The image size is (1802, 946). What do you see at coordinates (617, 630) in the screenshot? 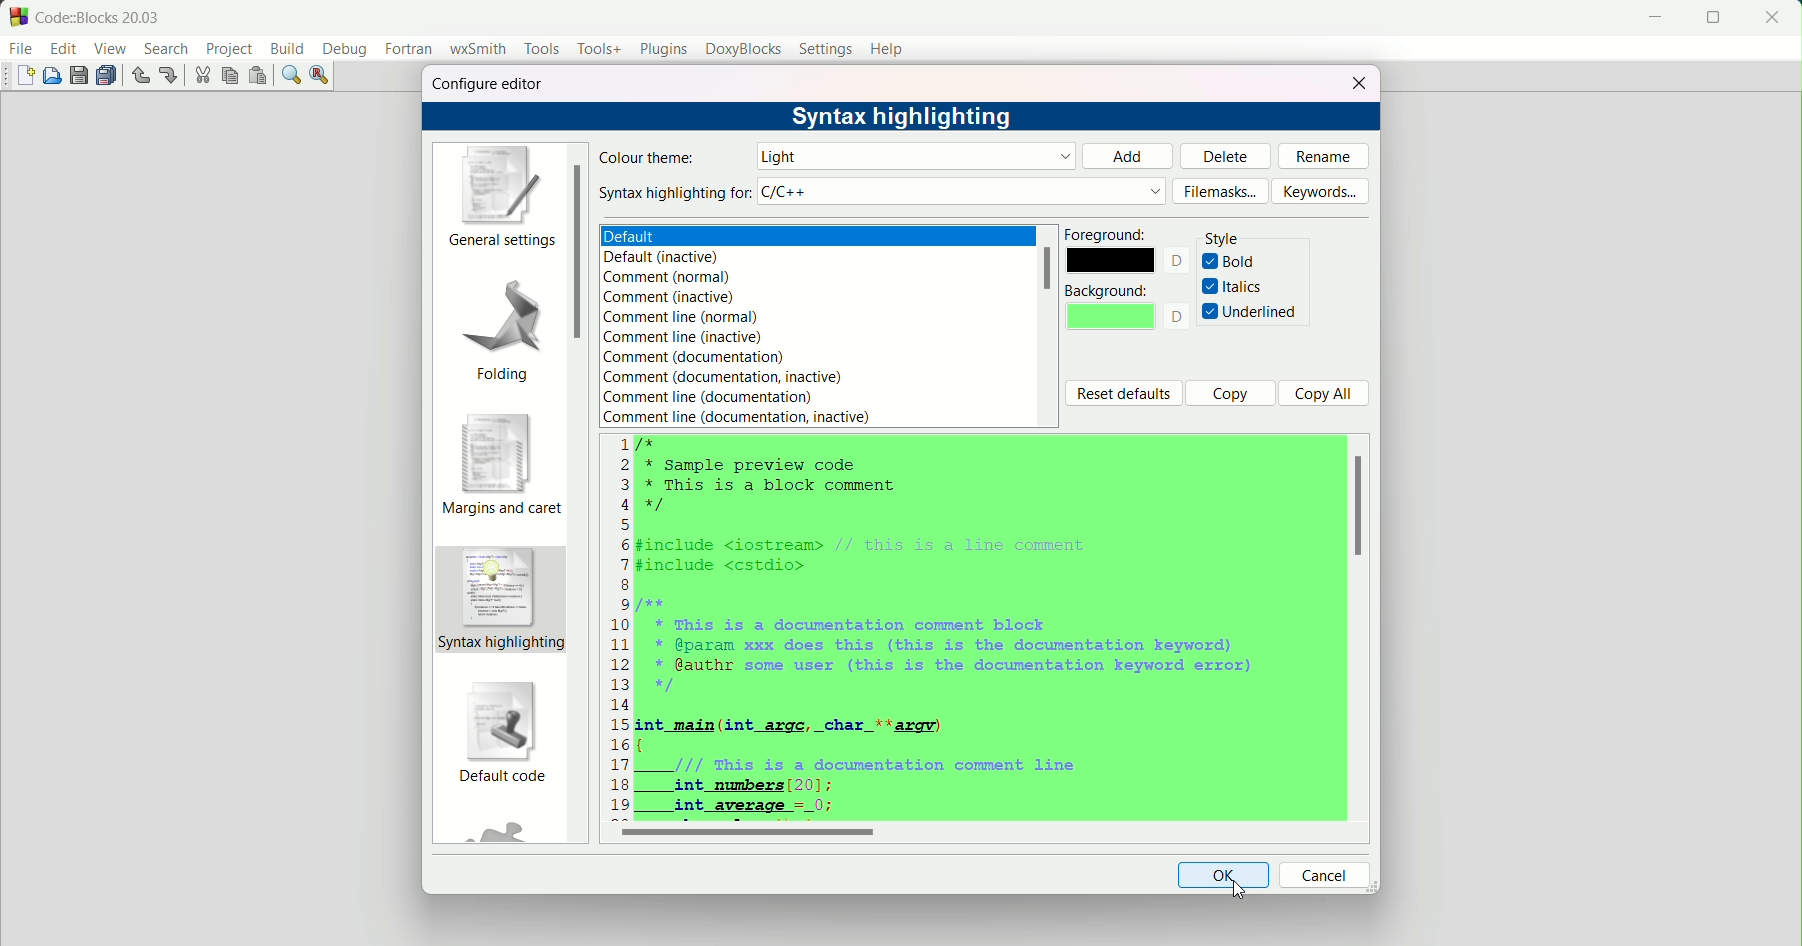
I see `numbers` at bounding box center [617, 630].